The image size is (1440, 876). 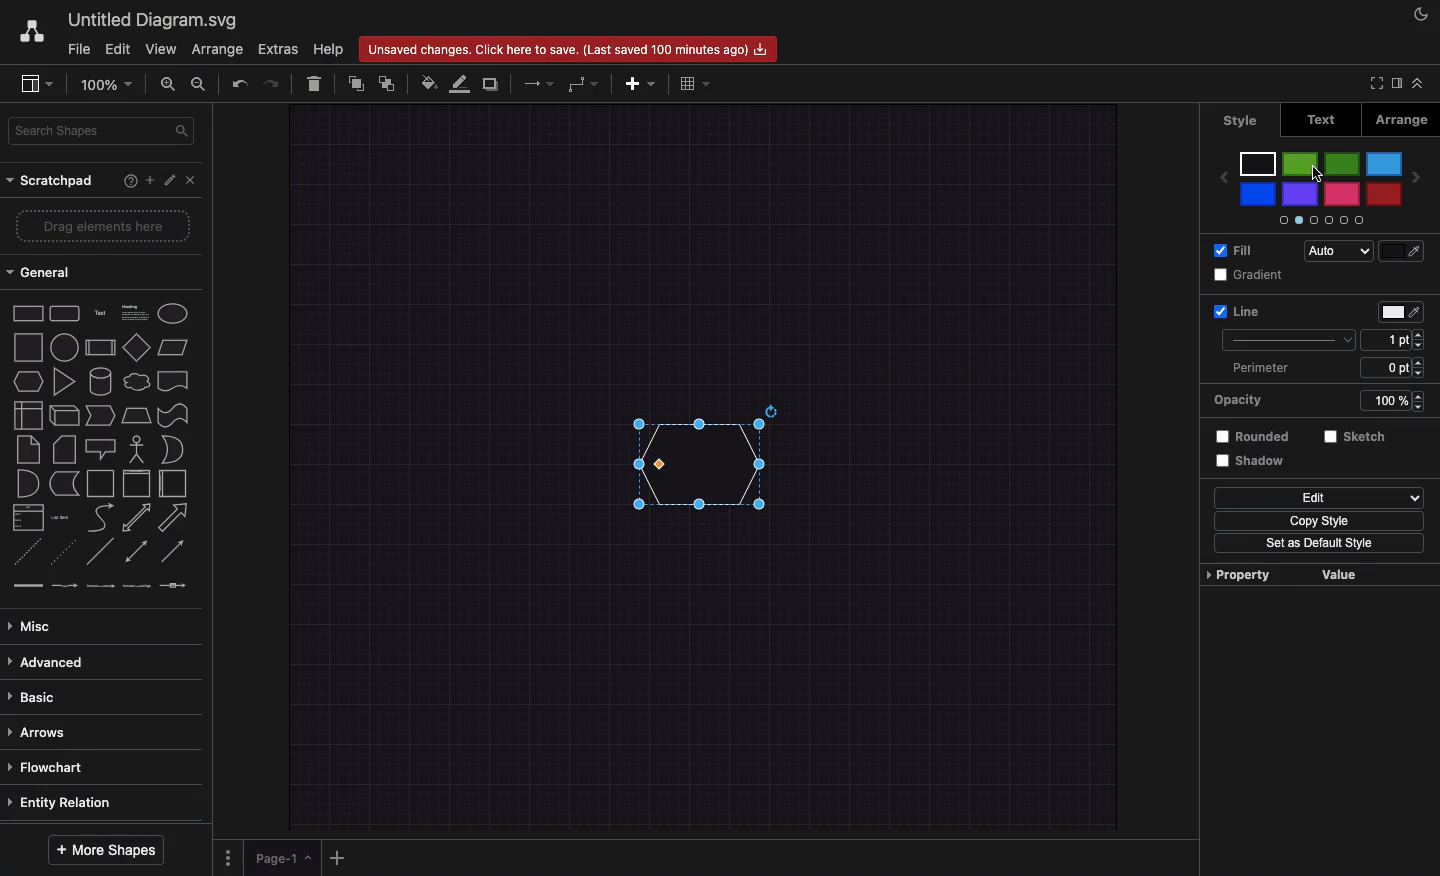 What do you see at coordinates (1327, 188) in the screenshot?
I see `Colors` at bounding box center [1327, 188].